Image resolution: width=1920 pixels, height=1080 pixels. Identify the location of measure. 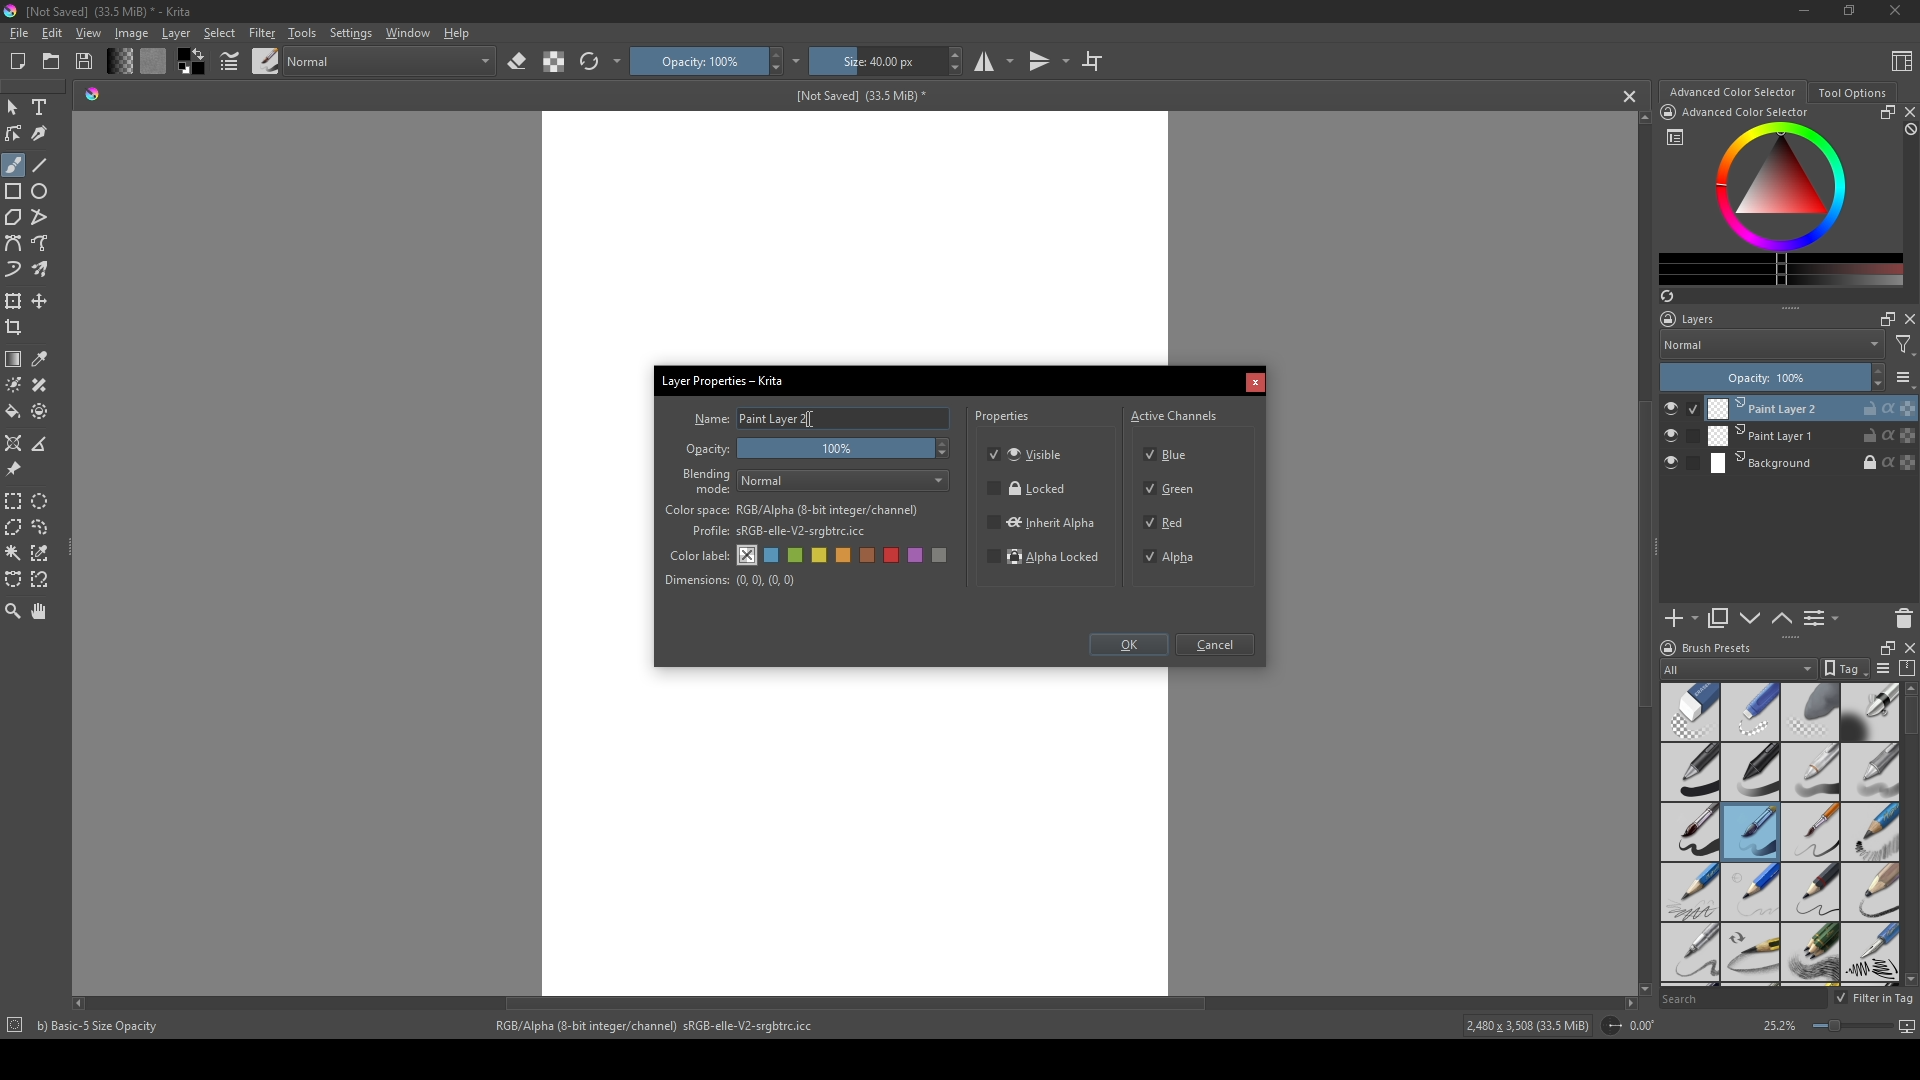
(44, 444).